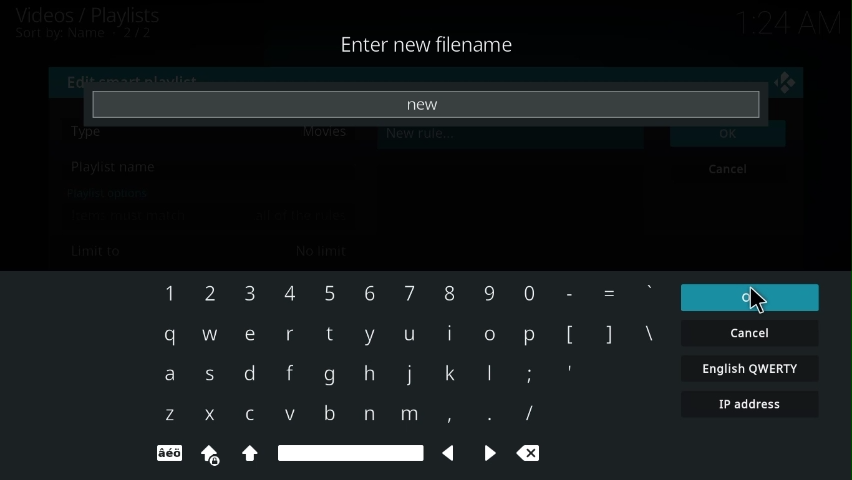 Image resolution: width=852 pixels, height=480 pixels. I want to click on cancel, so click(726, 170).